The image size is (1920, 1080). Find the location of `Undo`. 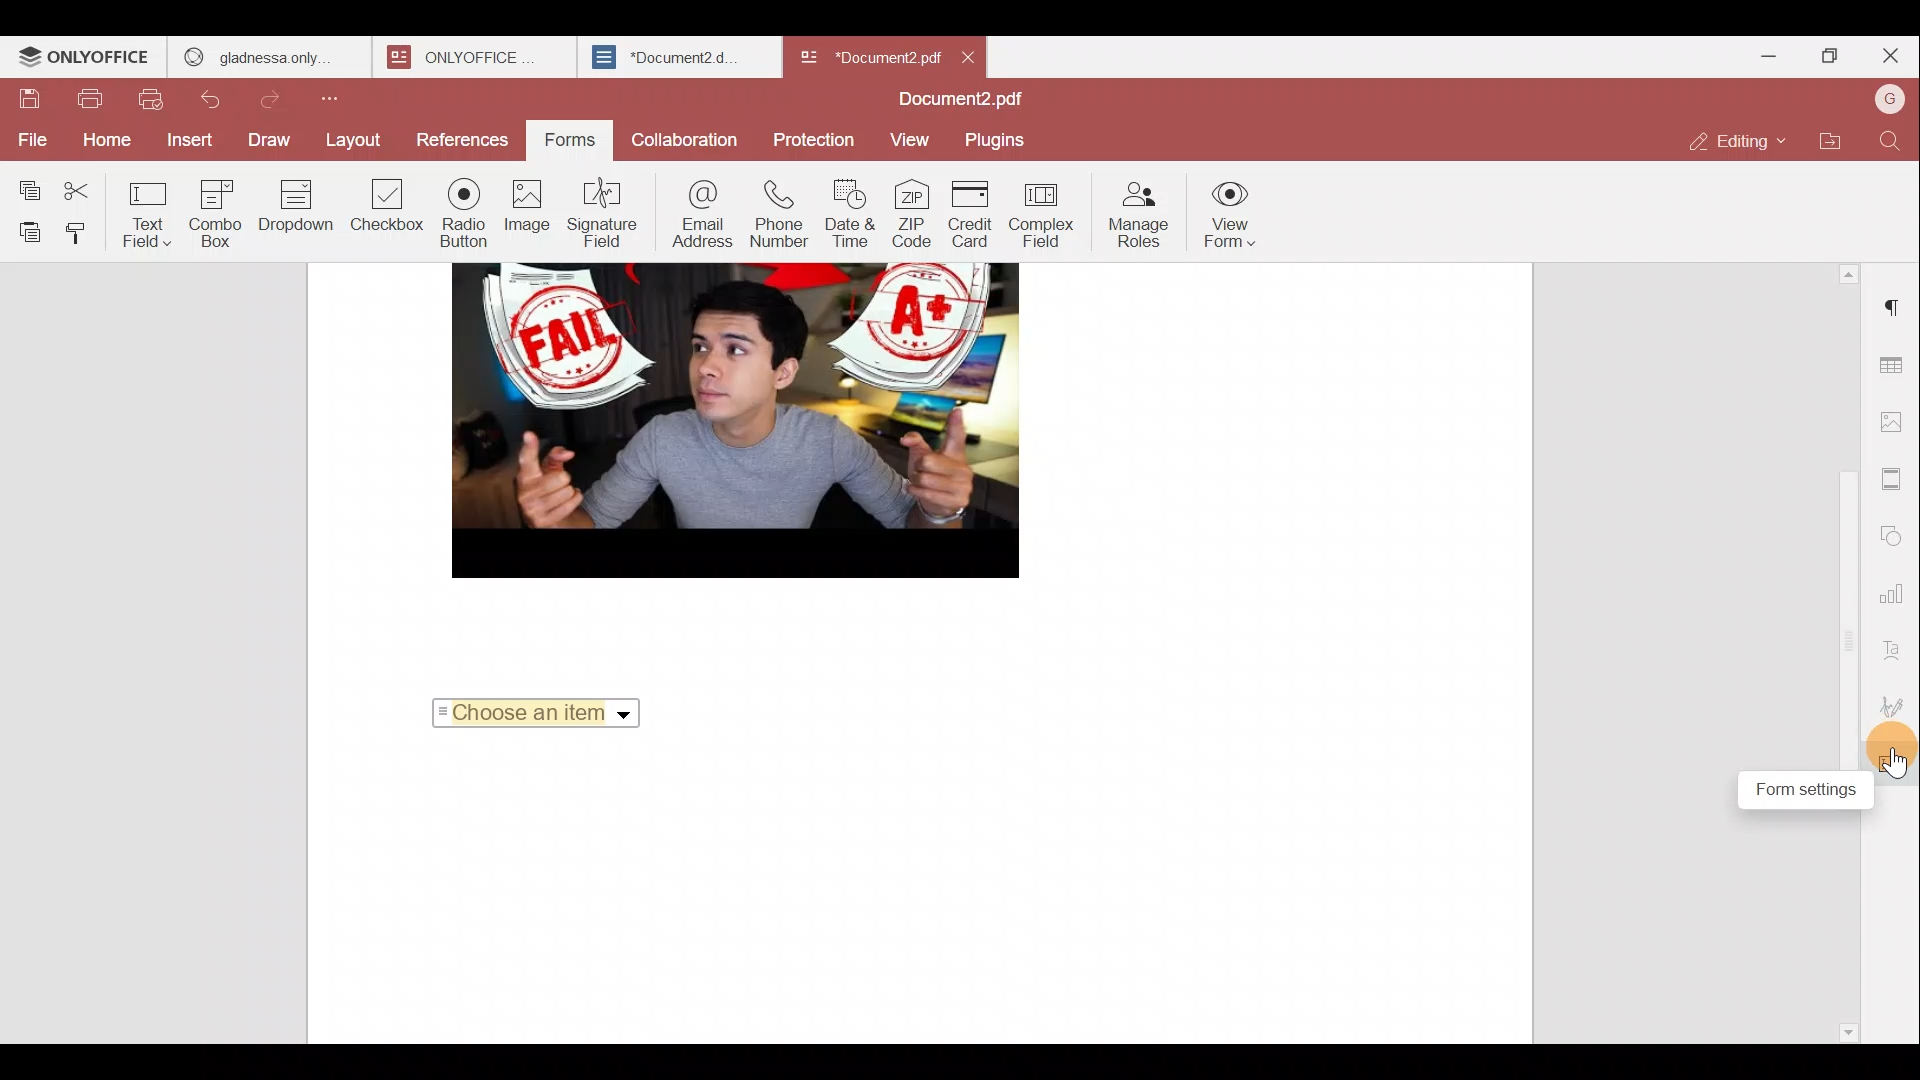

Undo is located at coordinates (216, 99).